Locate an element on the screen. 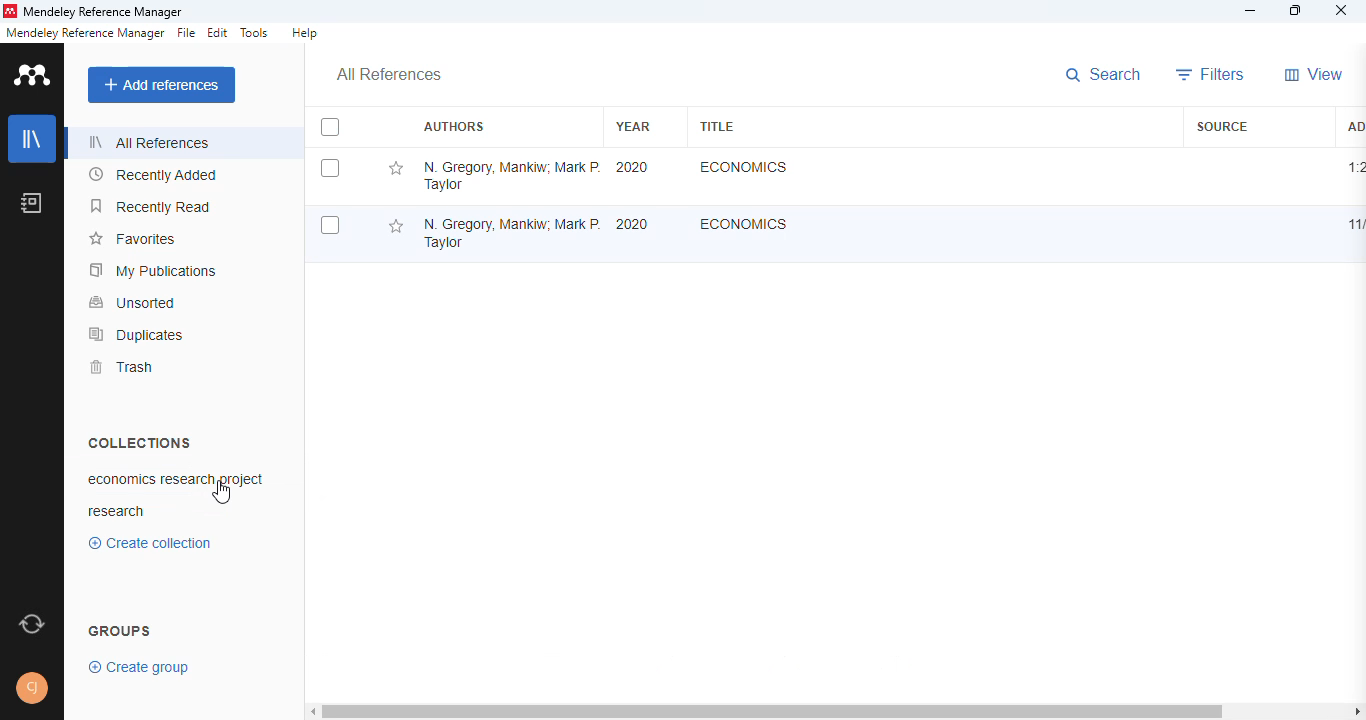 The image size is (1366, 720). file is located at coordinates (186, 33).